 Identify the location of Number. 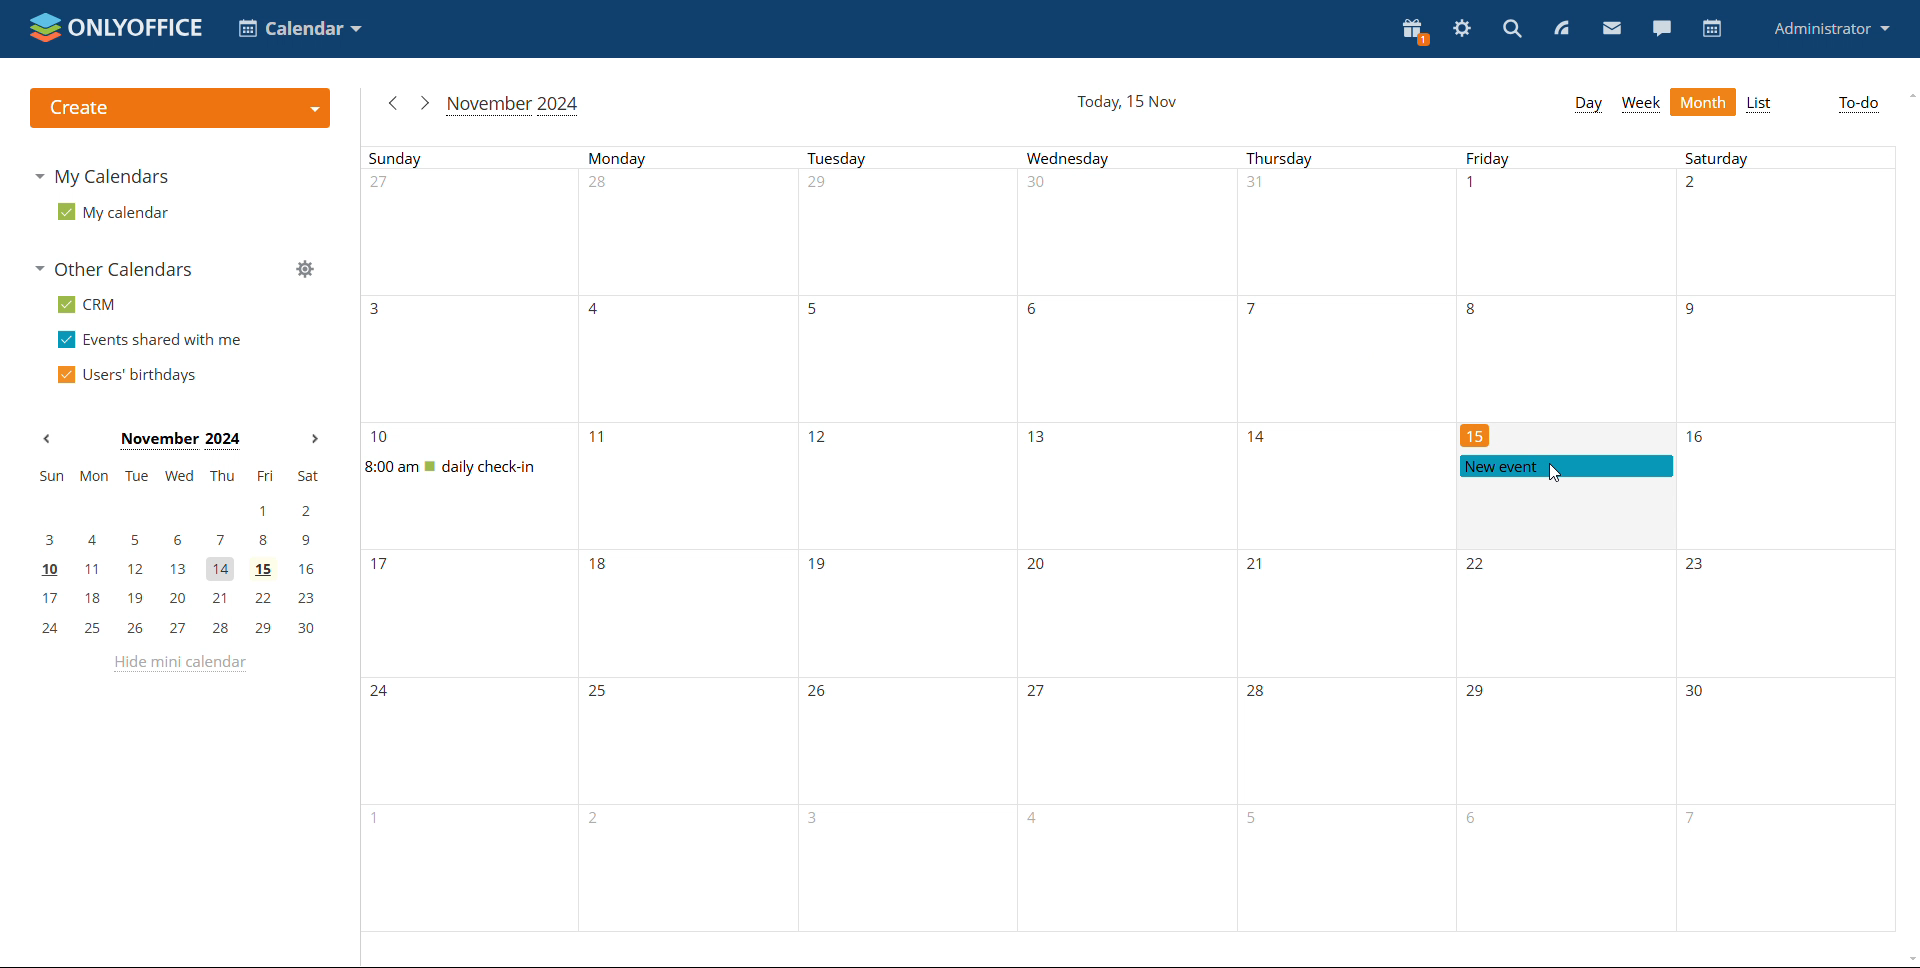
(1258, 569).